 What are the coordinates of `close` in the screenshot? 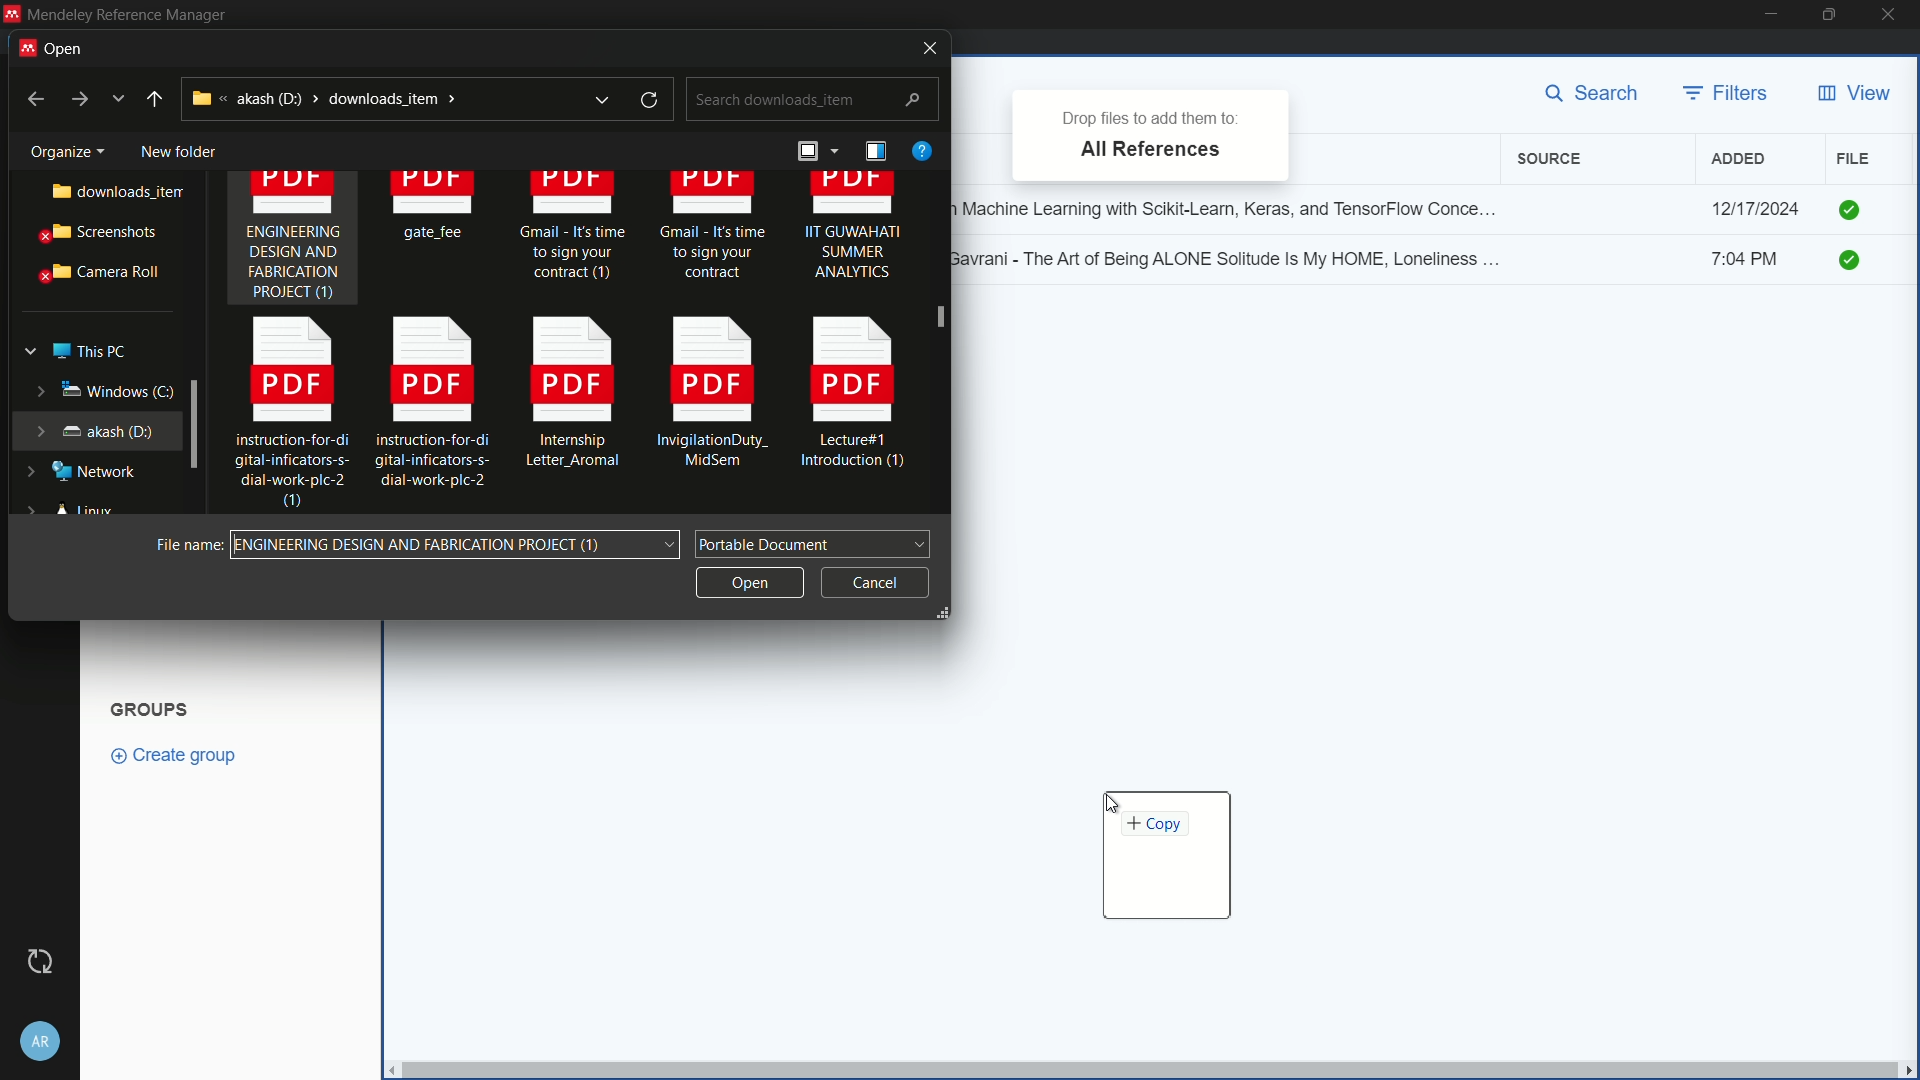 It's located at (1894, 15).